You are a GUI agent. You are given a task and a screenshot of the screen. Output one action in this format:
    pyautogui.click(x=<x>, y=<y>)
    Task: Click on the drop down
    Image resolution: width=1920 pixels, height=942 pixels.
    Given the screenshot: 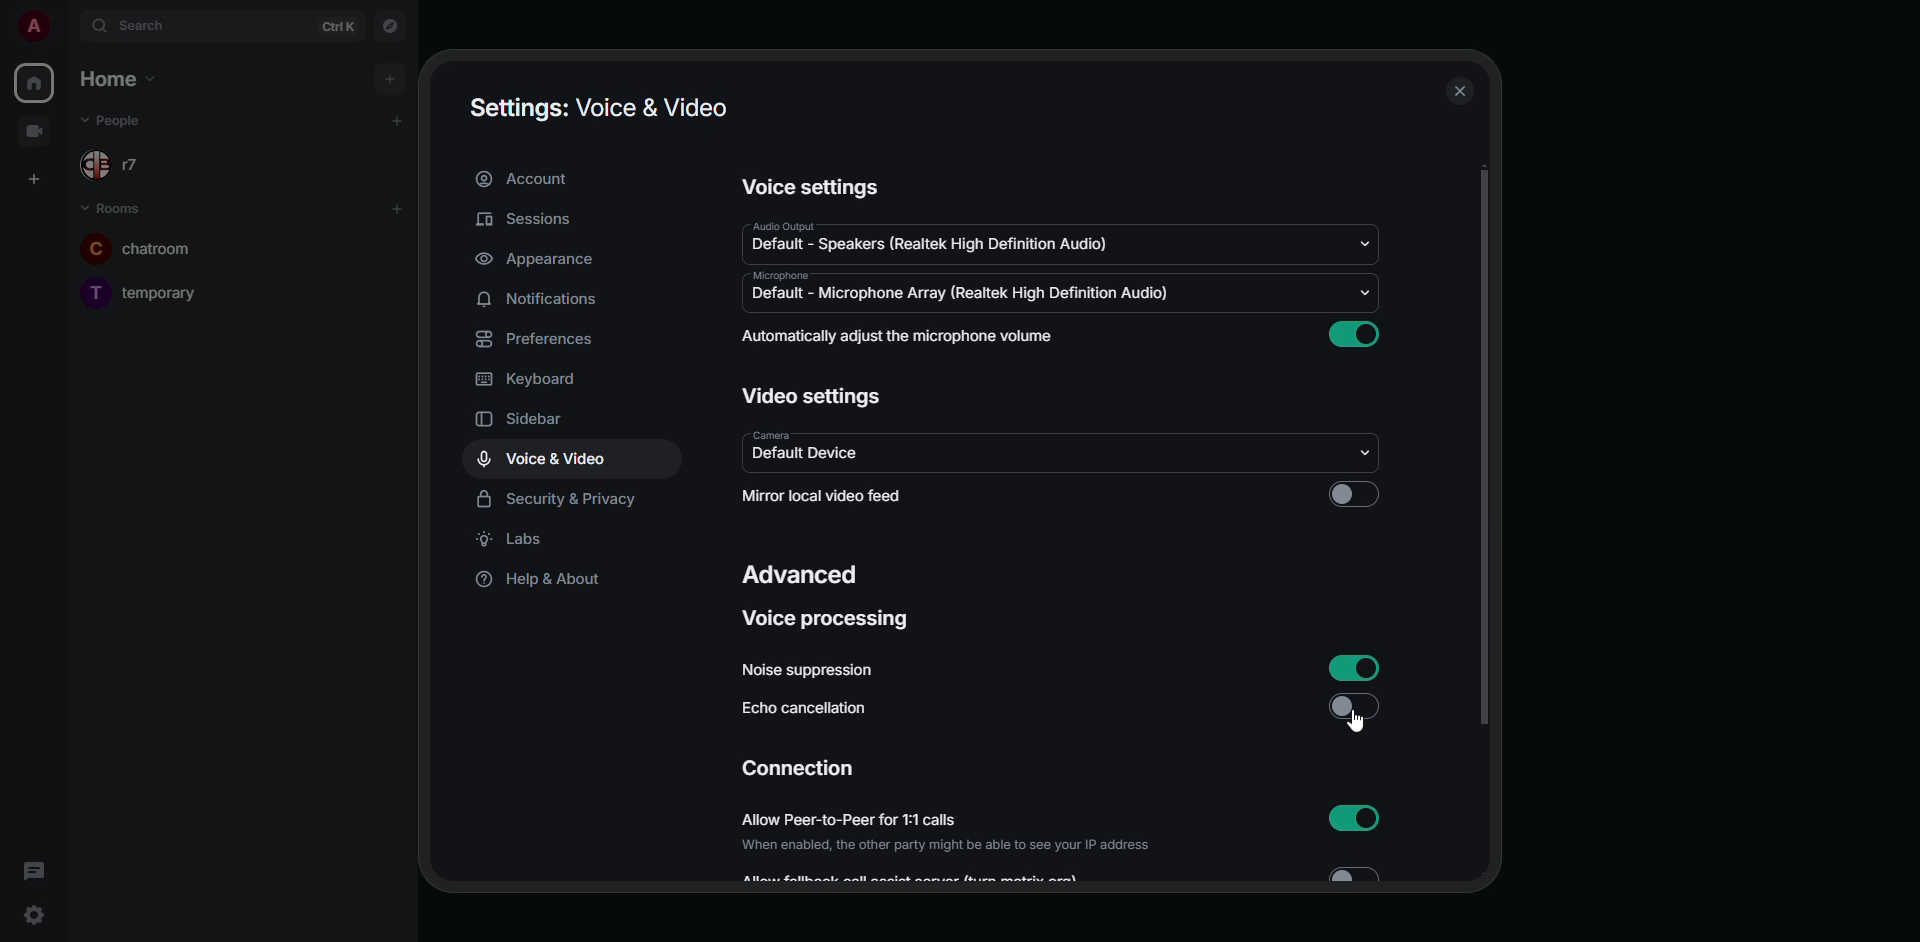 What is the action you would take?
    pyautogui.click(x=1368, y=453)
    